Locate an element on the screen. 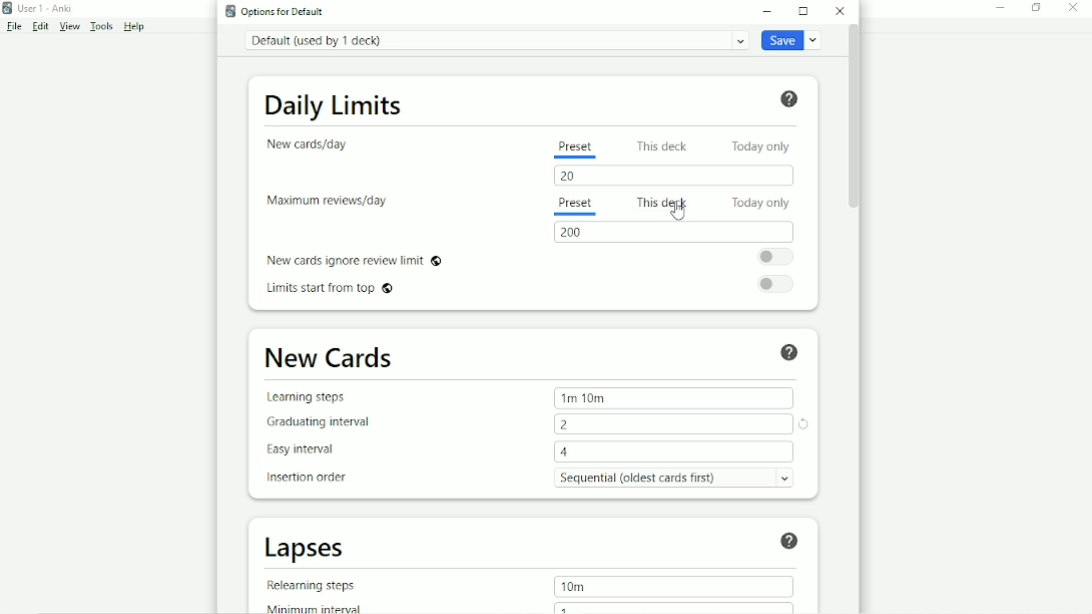  Insertion order is located at coordinates (313, 478).